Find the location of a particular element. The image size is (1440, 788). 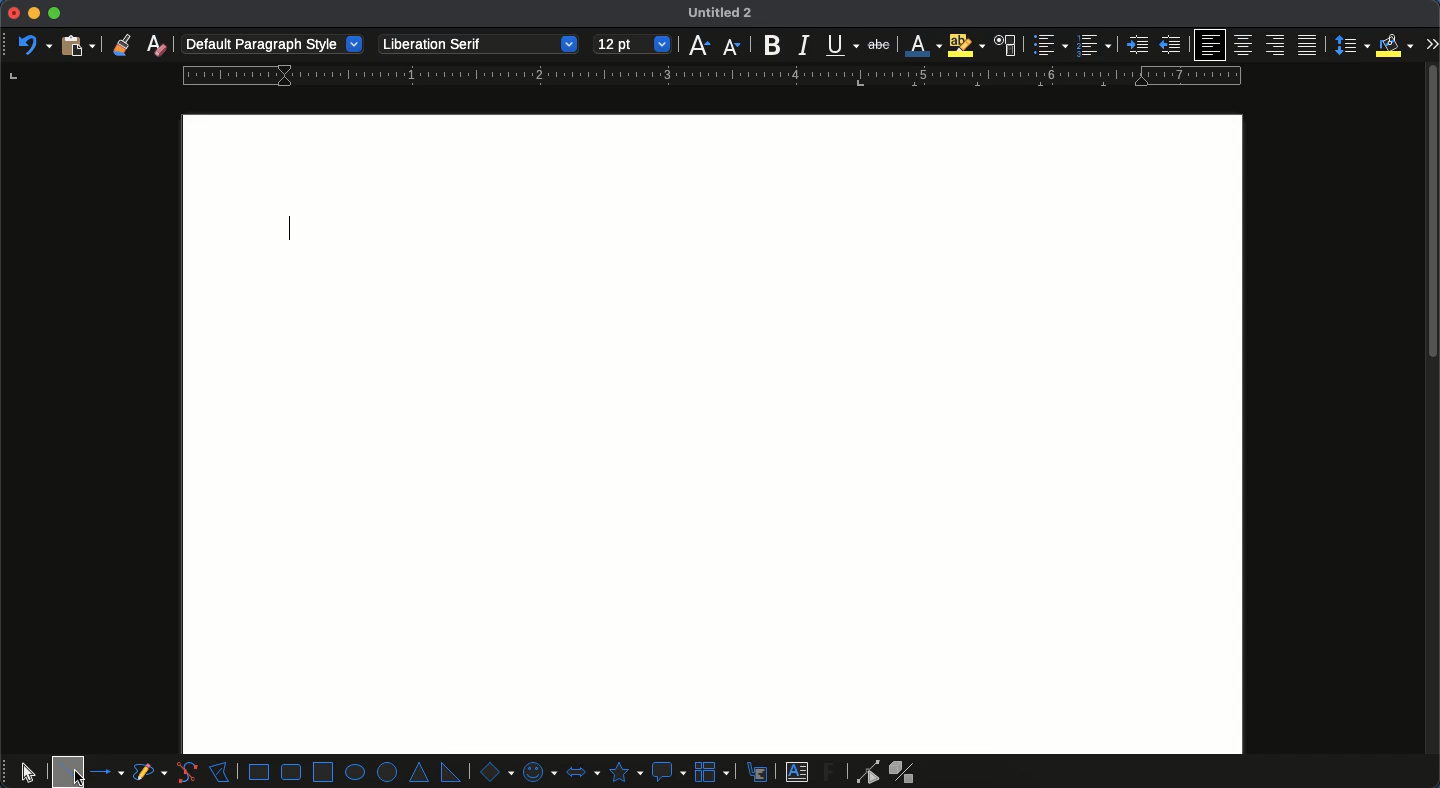

list is located at coordinates (1048, 45).